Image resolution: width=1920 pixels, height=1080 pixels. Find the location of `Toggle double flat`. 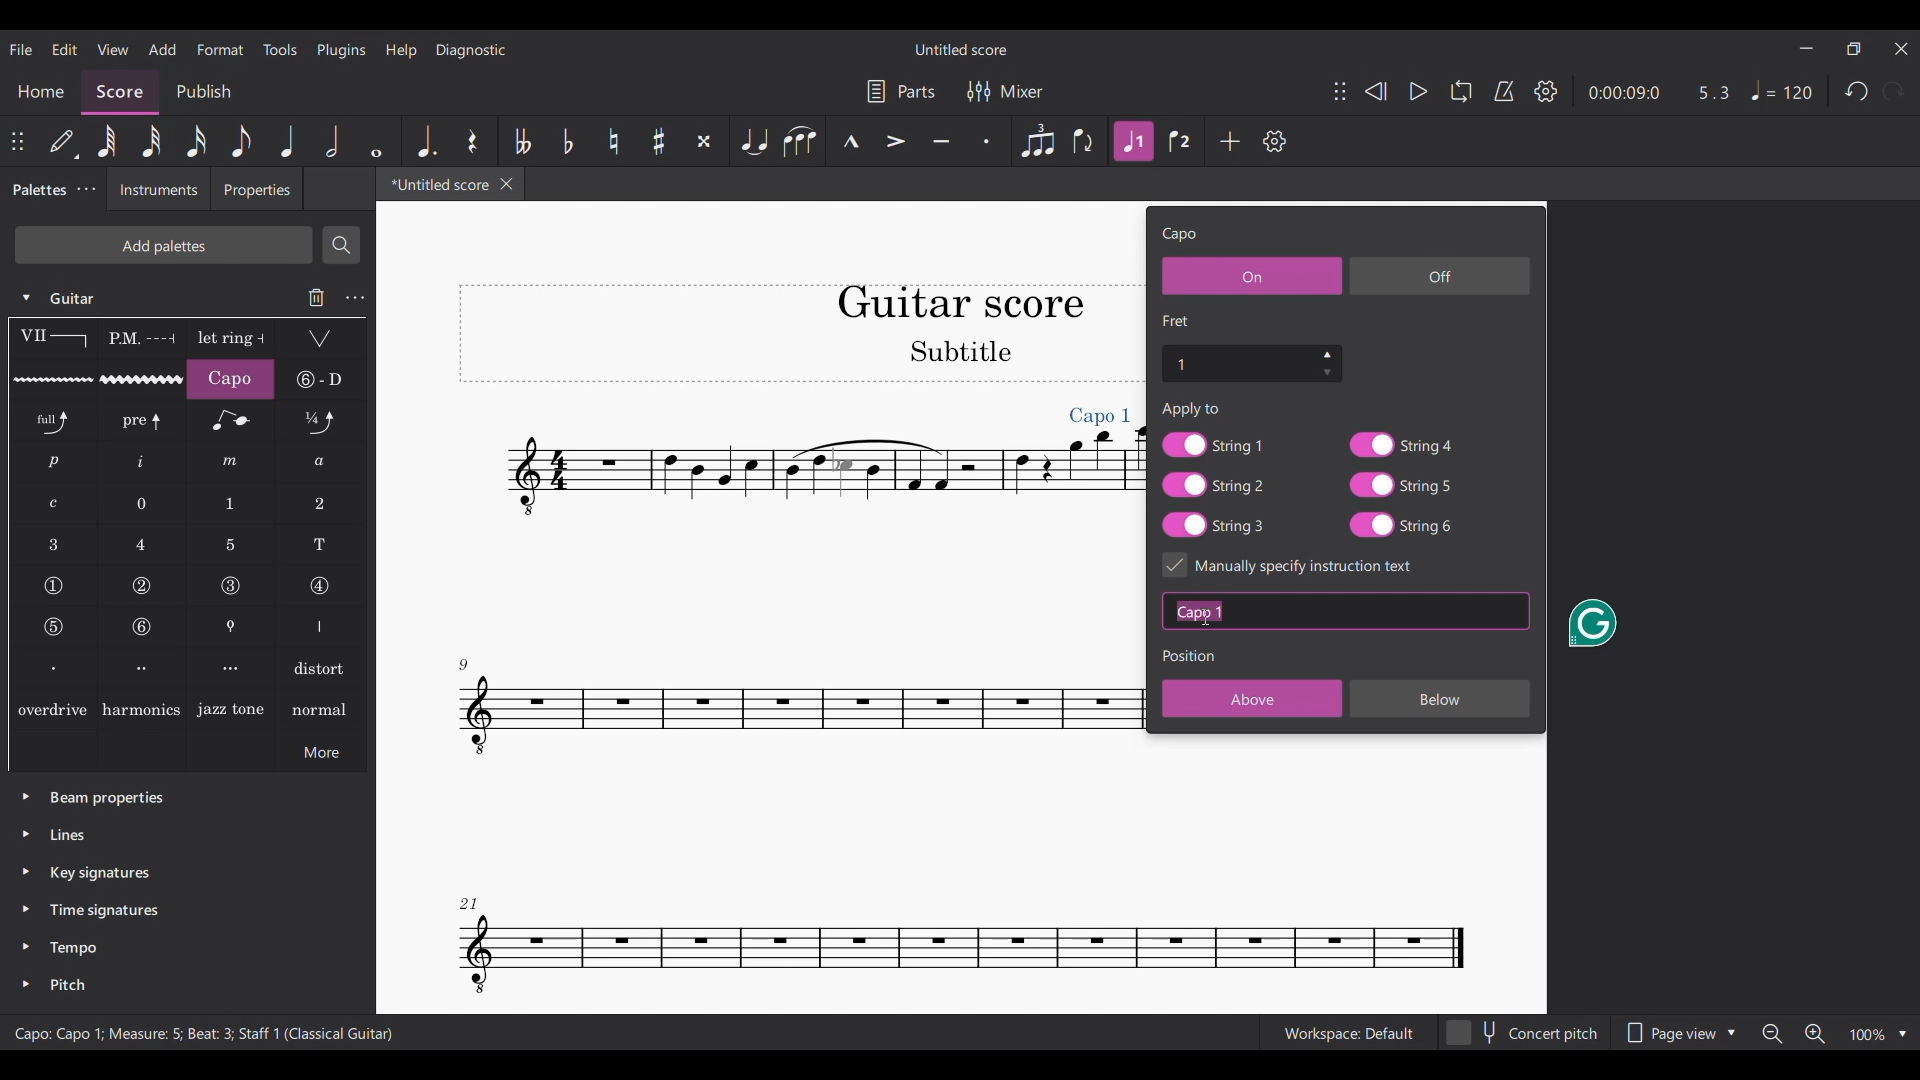

Toggle double flat is located at coordinates (522, 141).